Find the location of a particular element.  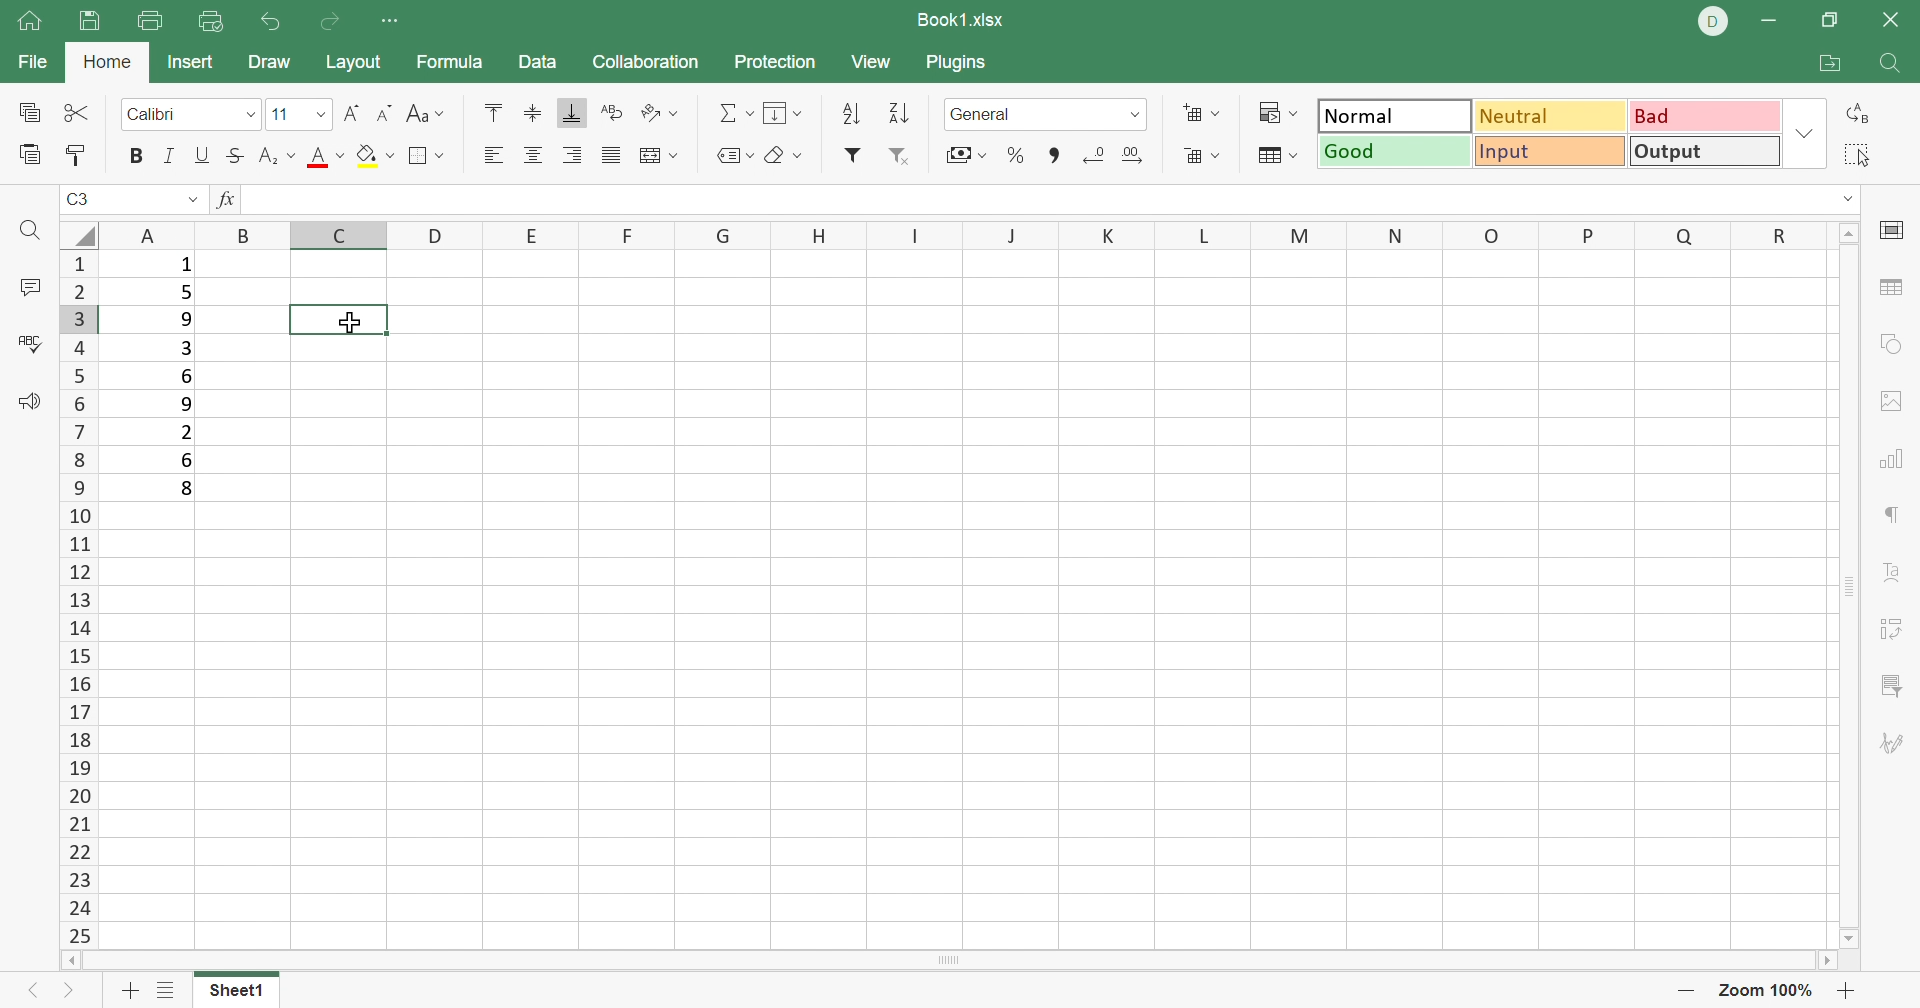

Restore Down is located at coordinates (1829, 18).